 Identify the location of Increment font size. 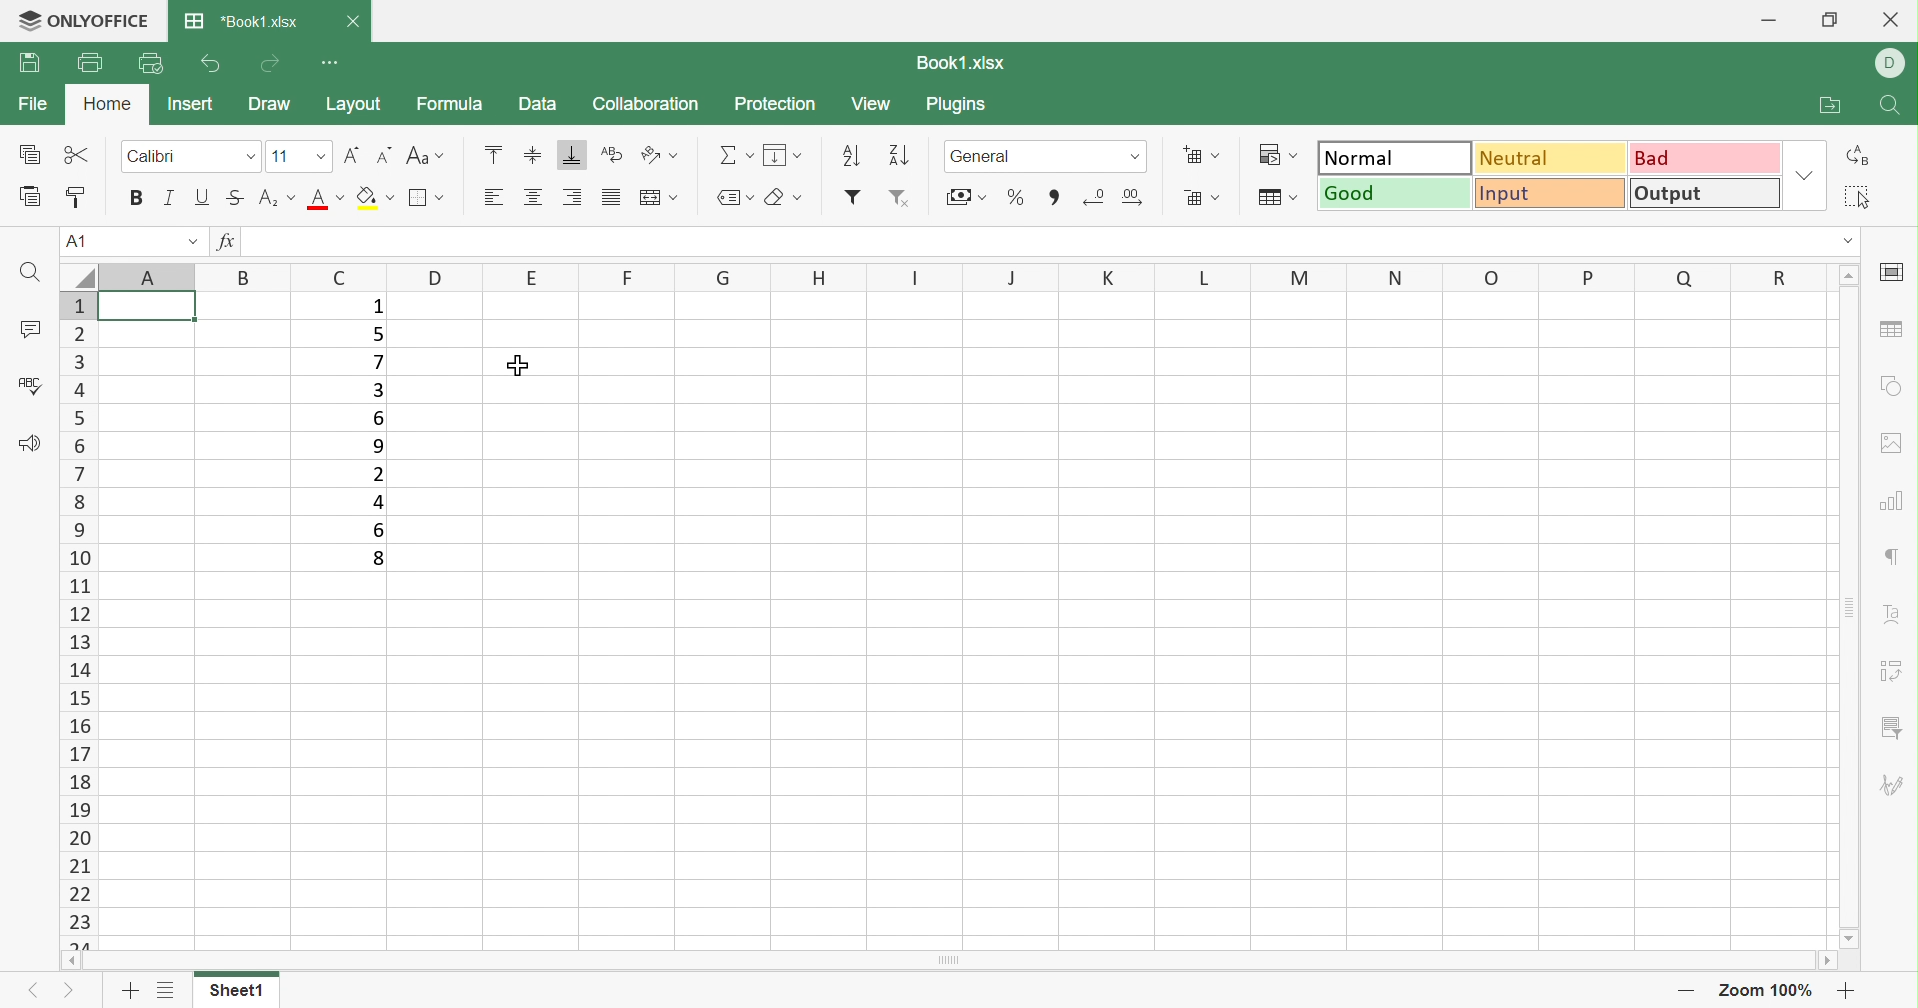
(351, 156).